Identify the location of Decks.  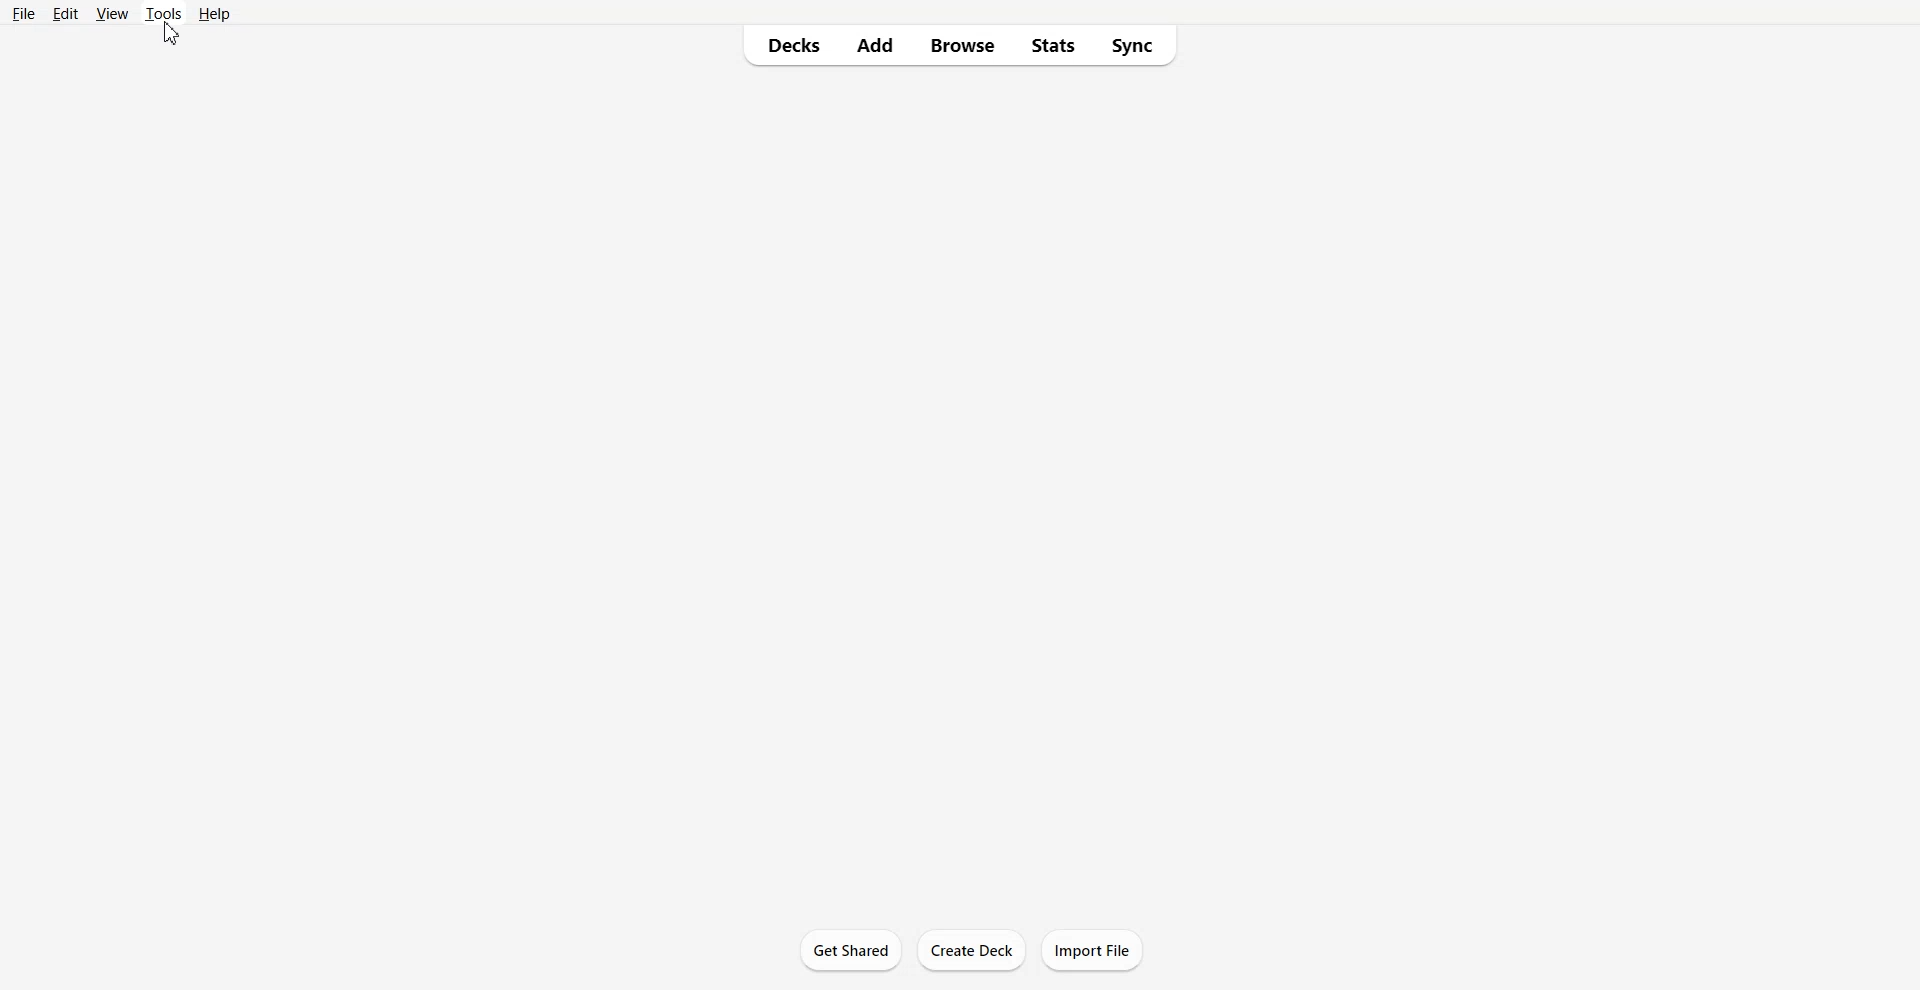
(788, 45).